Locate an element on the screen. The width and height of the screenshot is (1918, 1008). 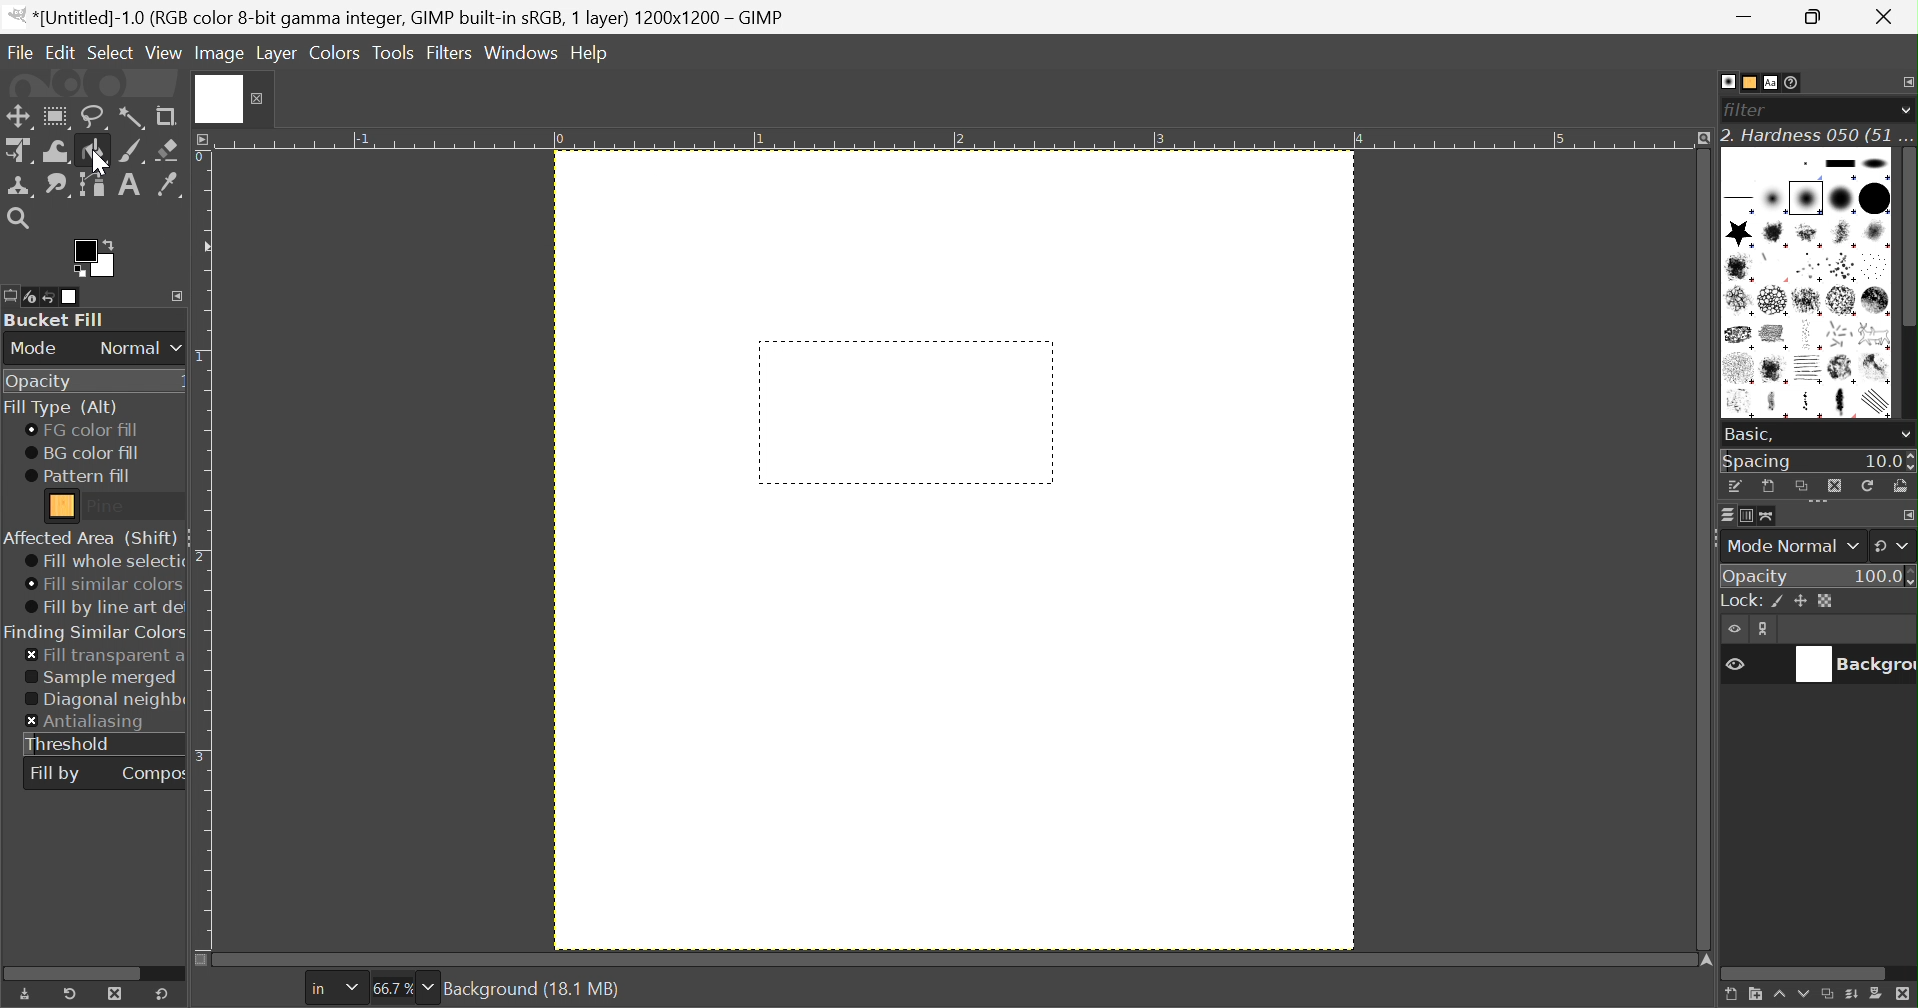
66.7% is located at coordinates (392, 989).